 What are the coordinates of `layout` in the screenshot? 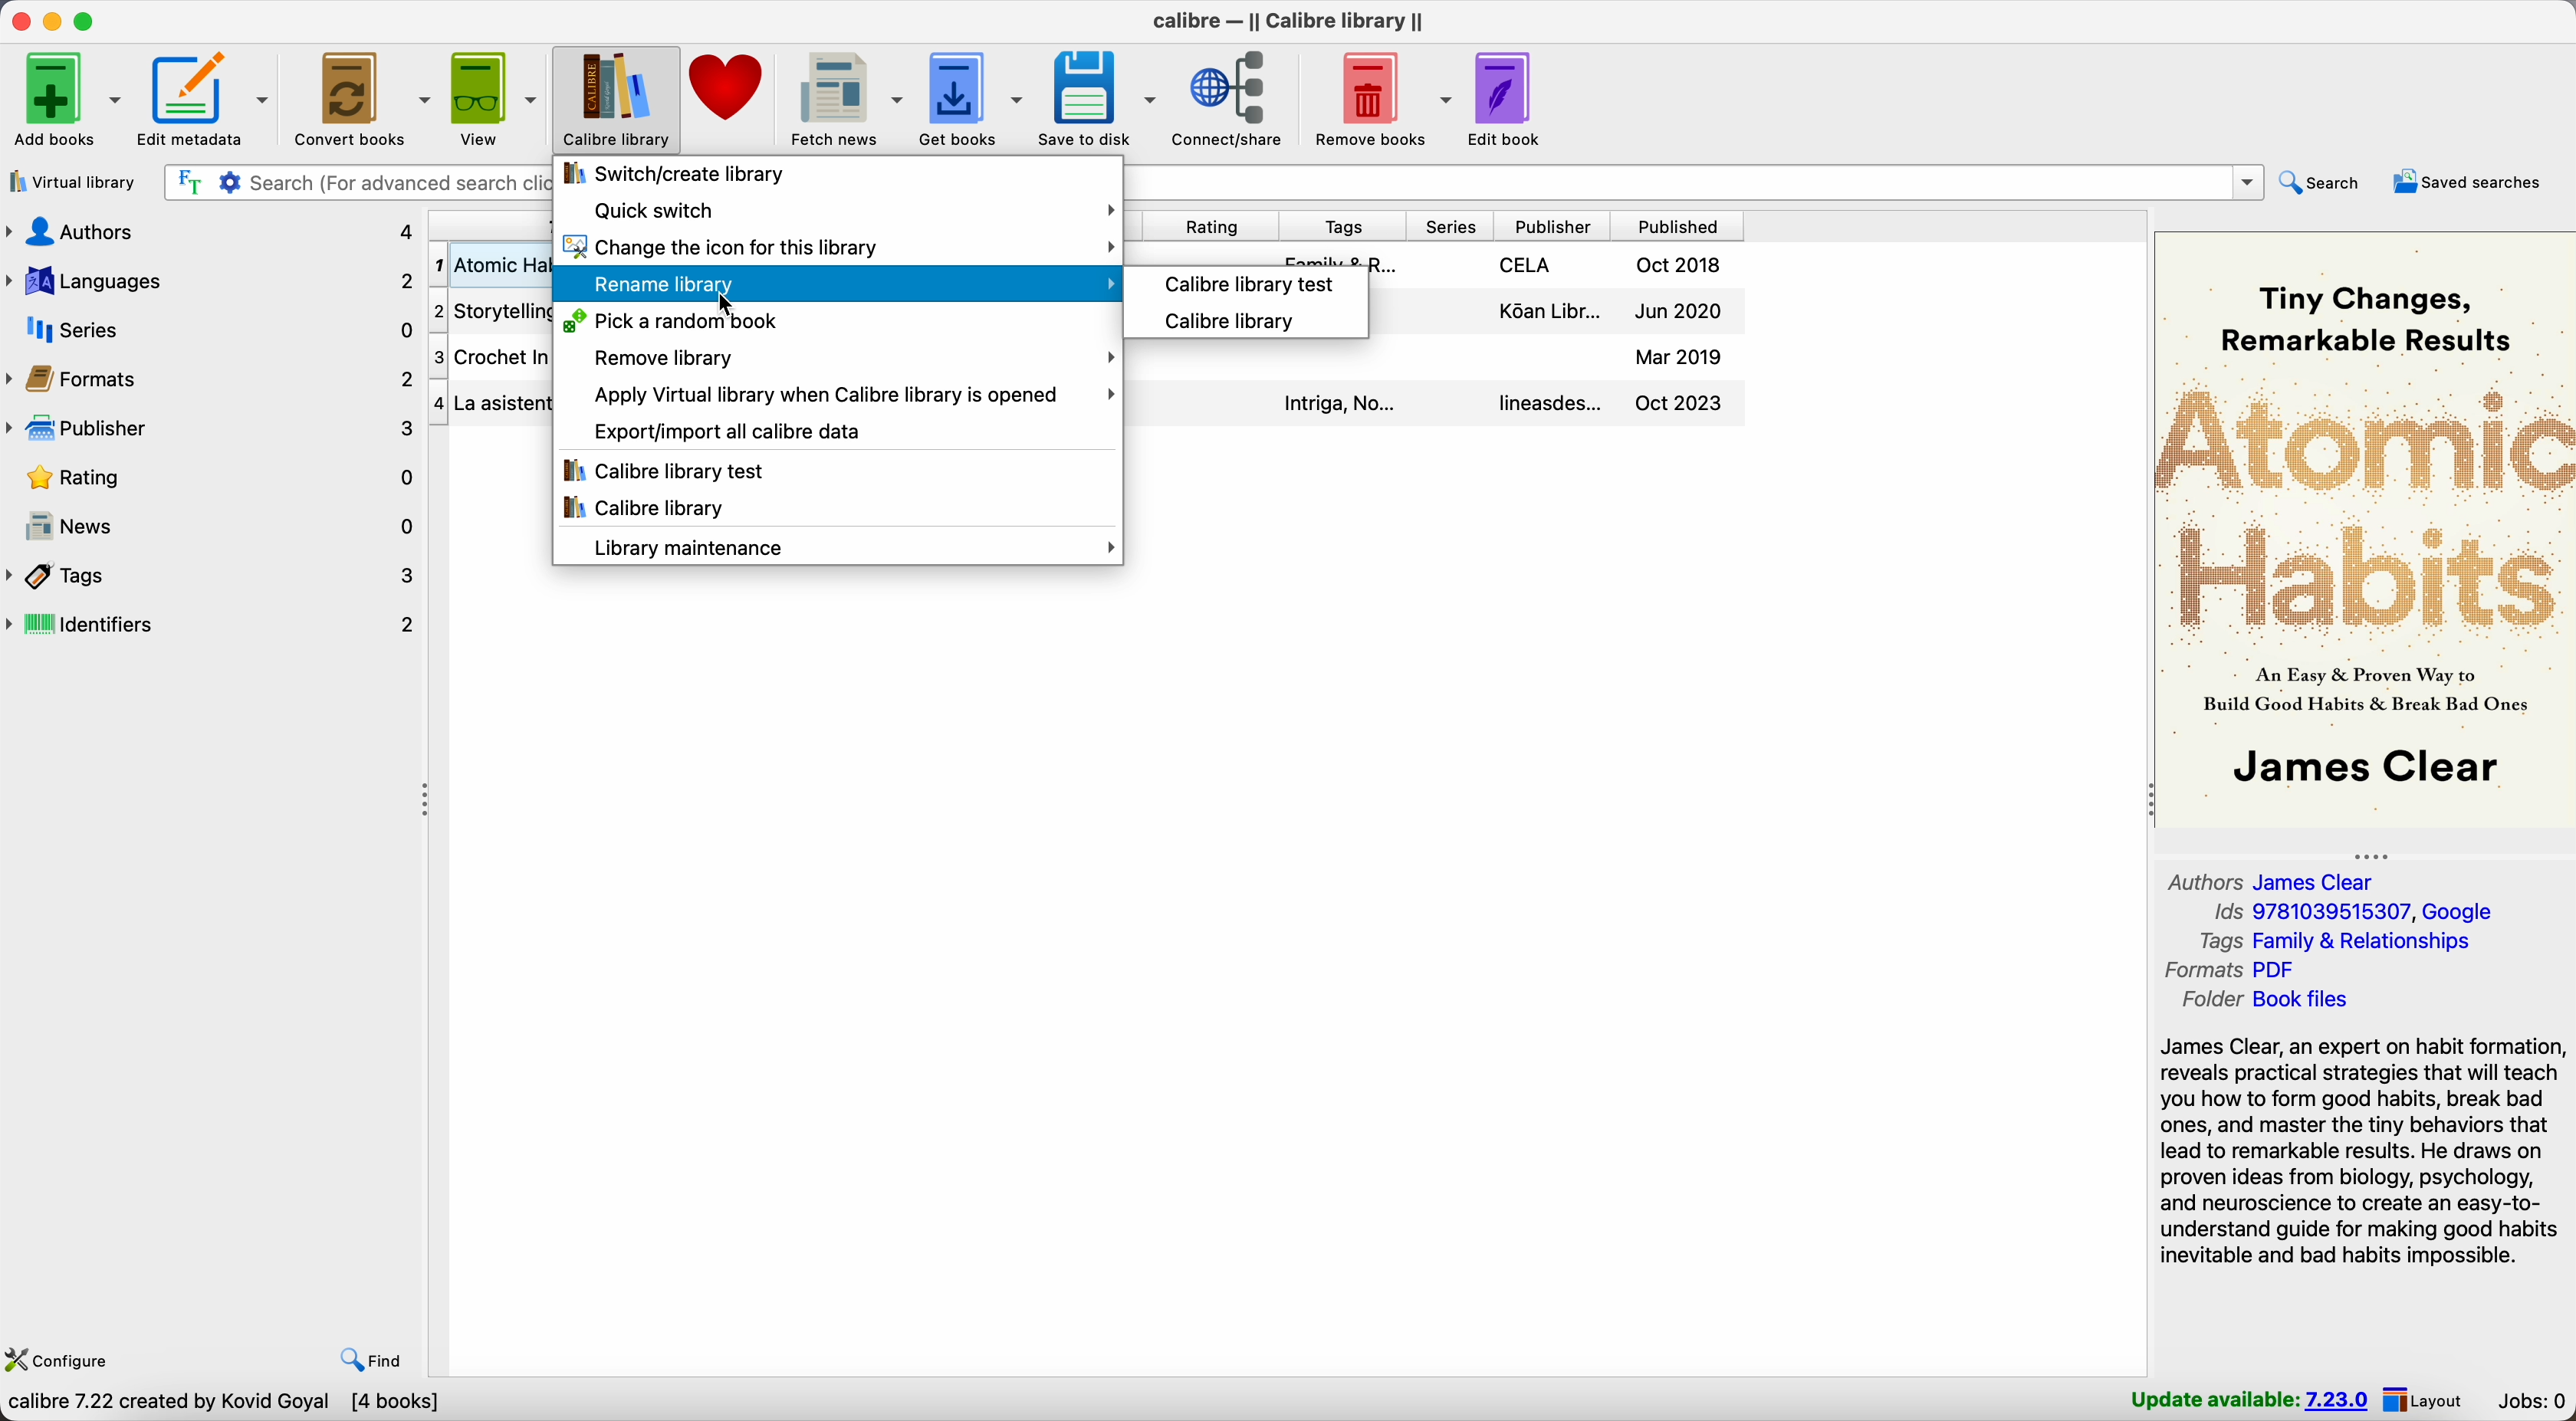 It's located at (2426, 1400).